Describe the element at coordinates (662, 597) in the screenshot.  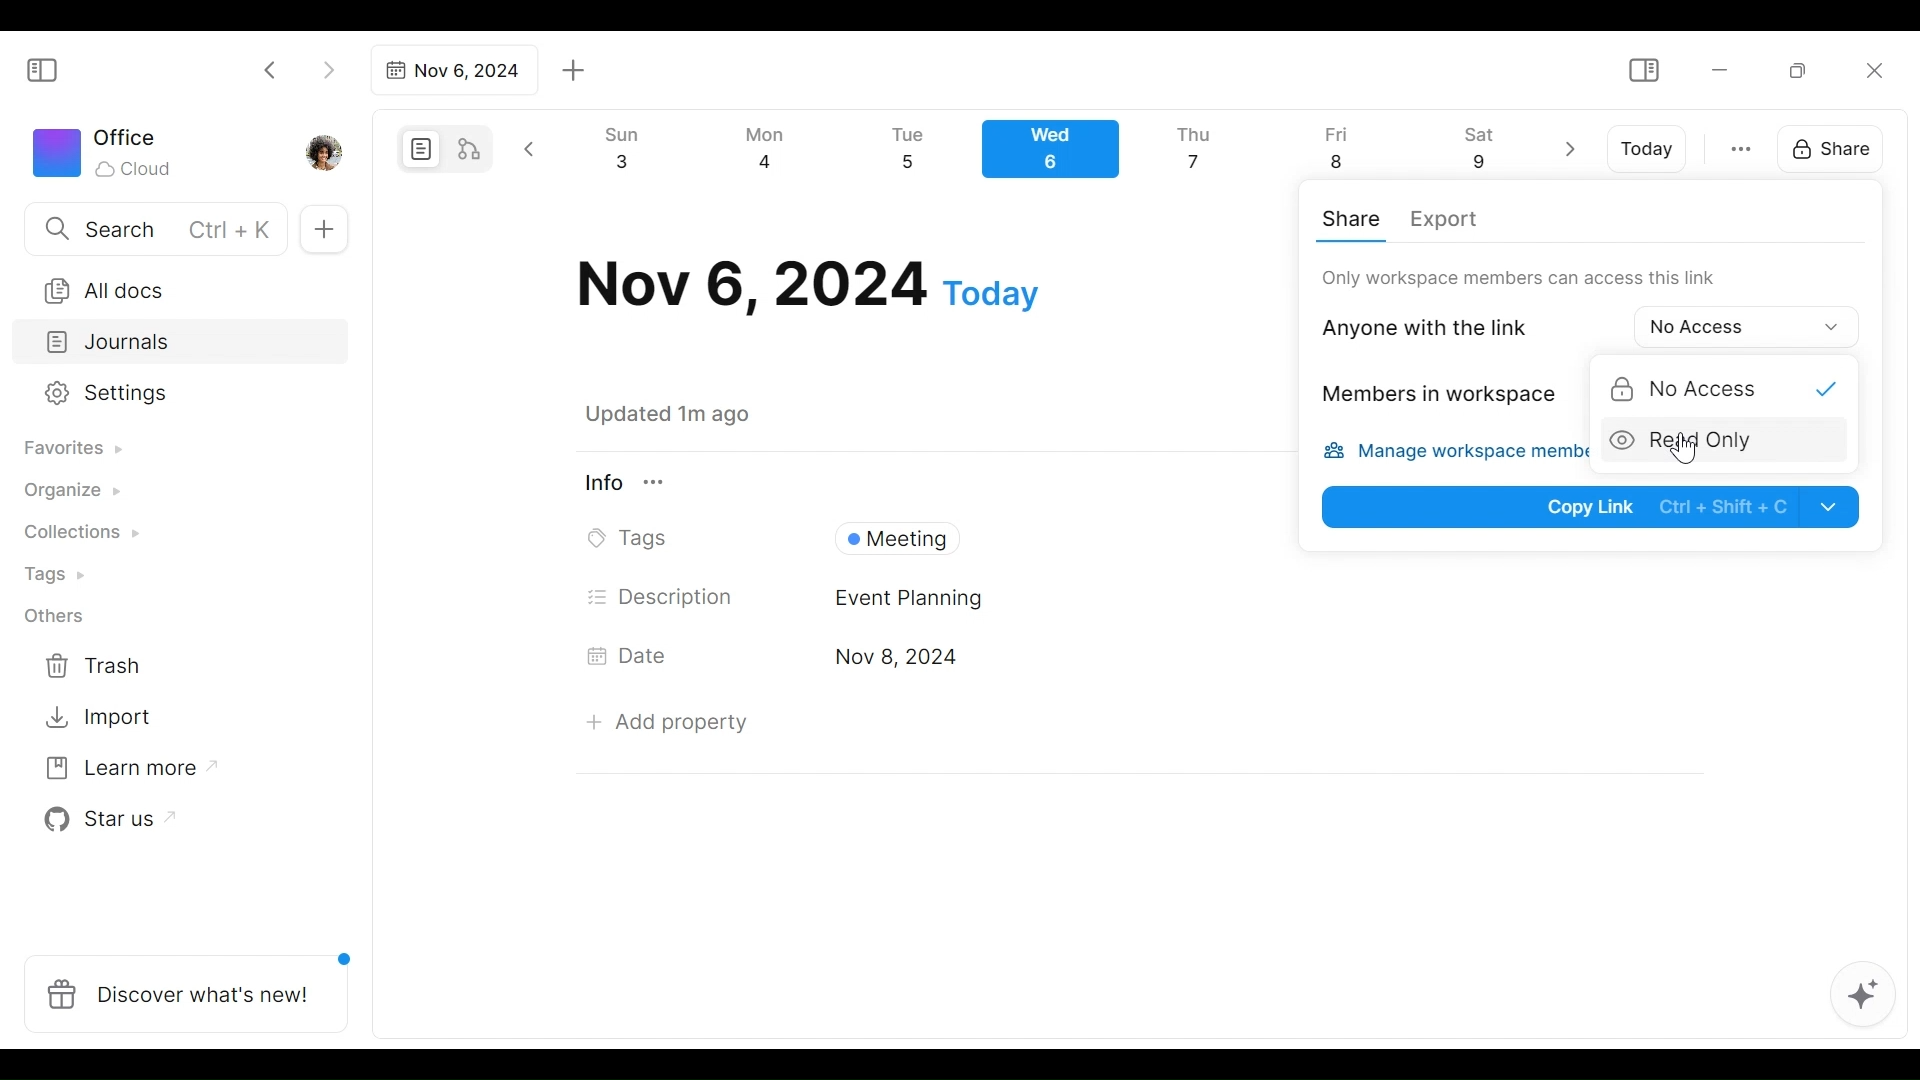
I see `Description` at that location.